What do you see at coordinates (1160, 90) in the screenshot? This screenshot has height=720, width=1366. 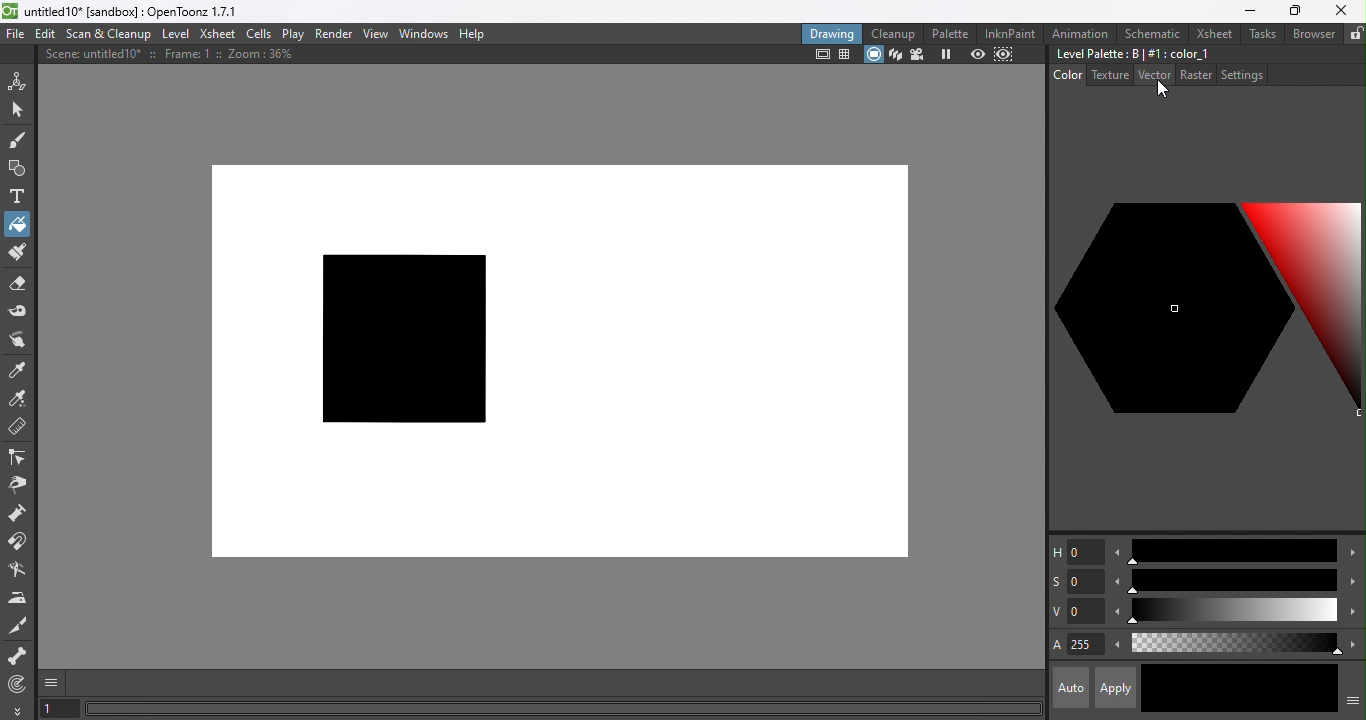 I see `cursor` at bounding box center [1160, 90].